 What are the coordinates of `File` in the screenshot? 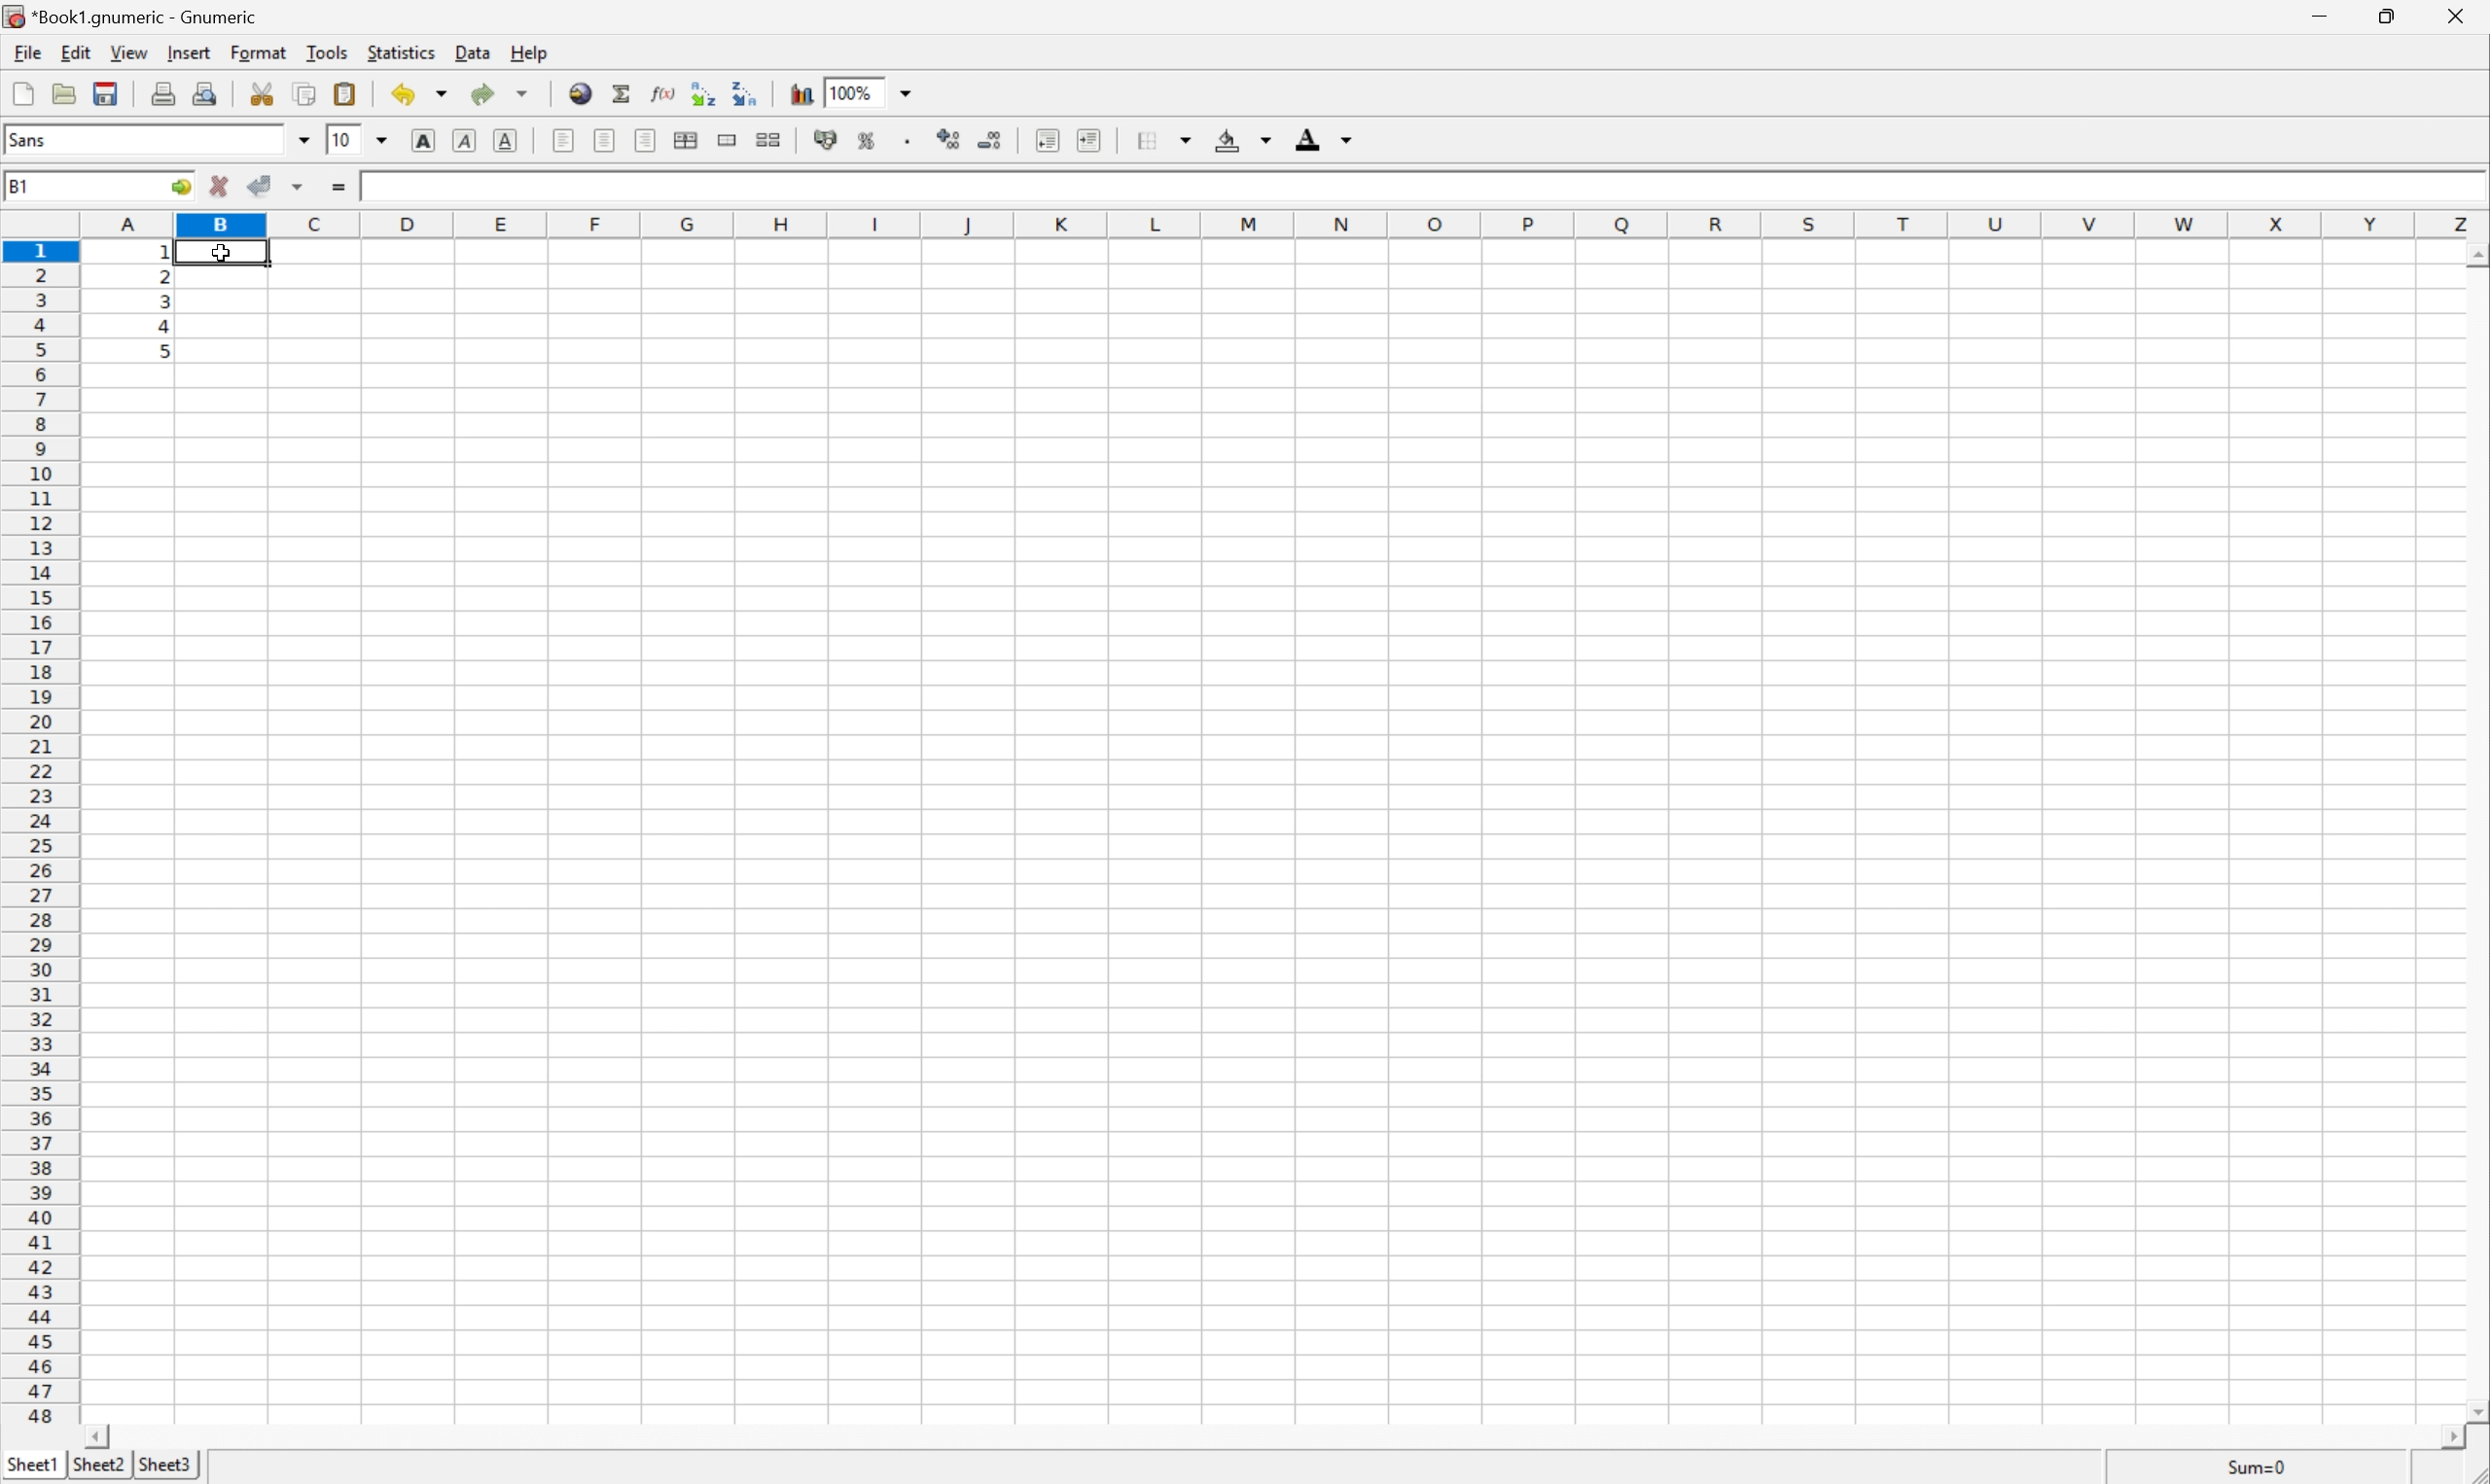 It's located at (27, 54).